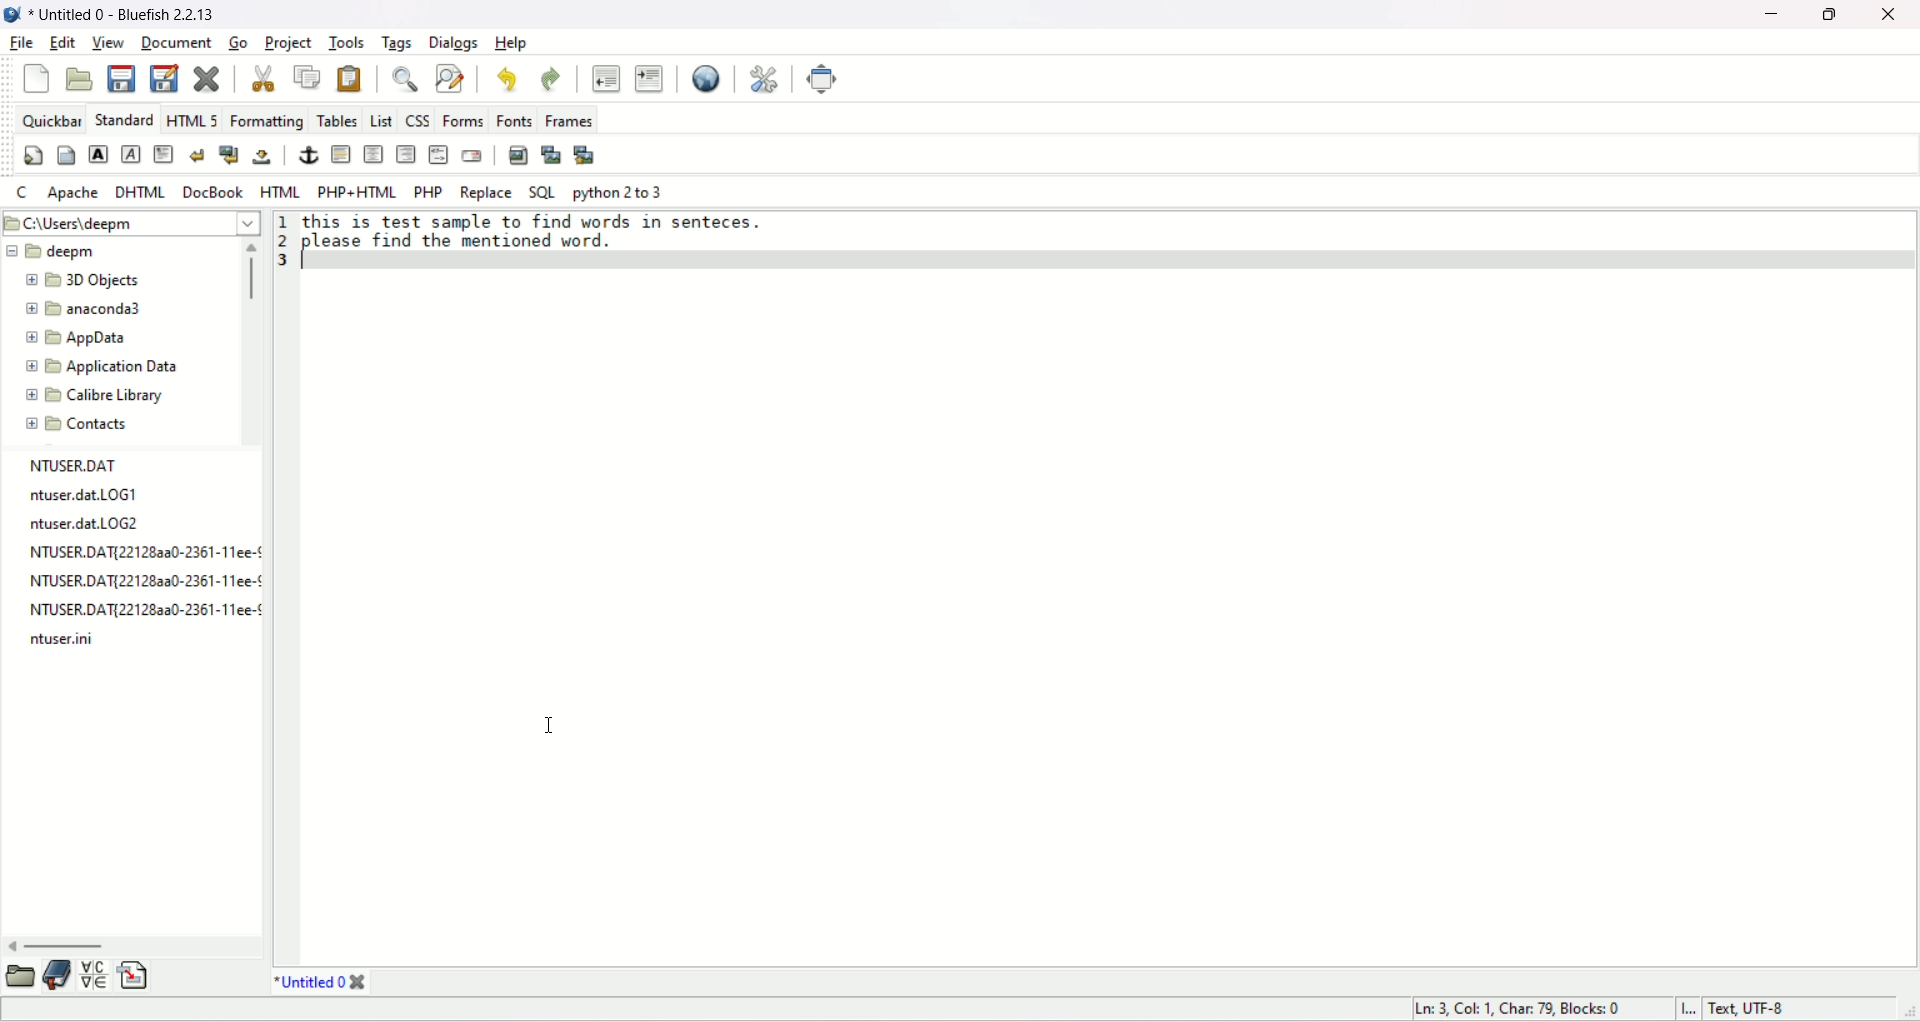 This screenshot has height=1022, width=1920. Describe the element at coordinates (23, 191) in the screenshot. I see `C` at that location.